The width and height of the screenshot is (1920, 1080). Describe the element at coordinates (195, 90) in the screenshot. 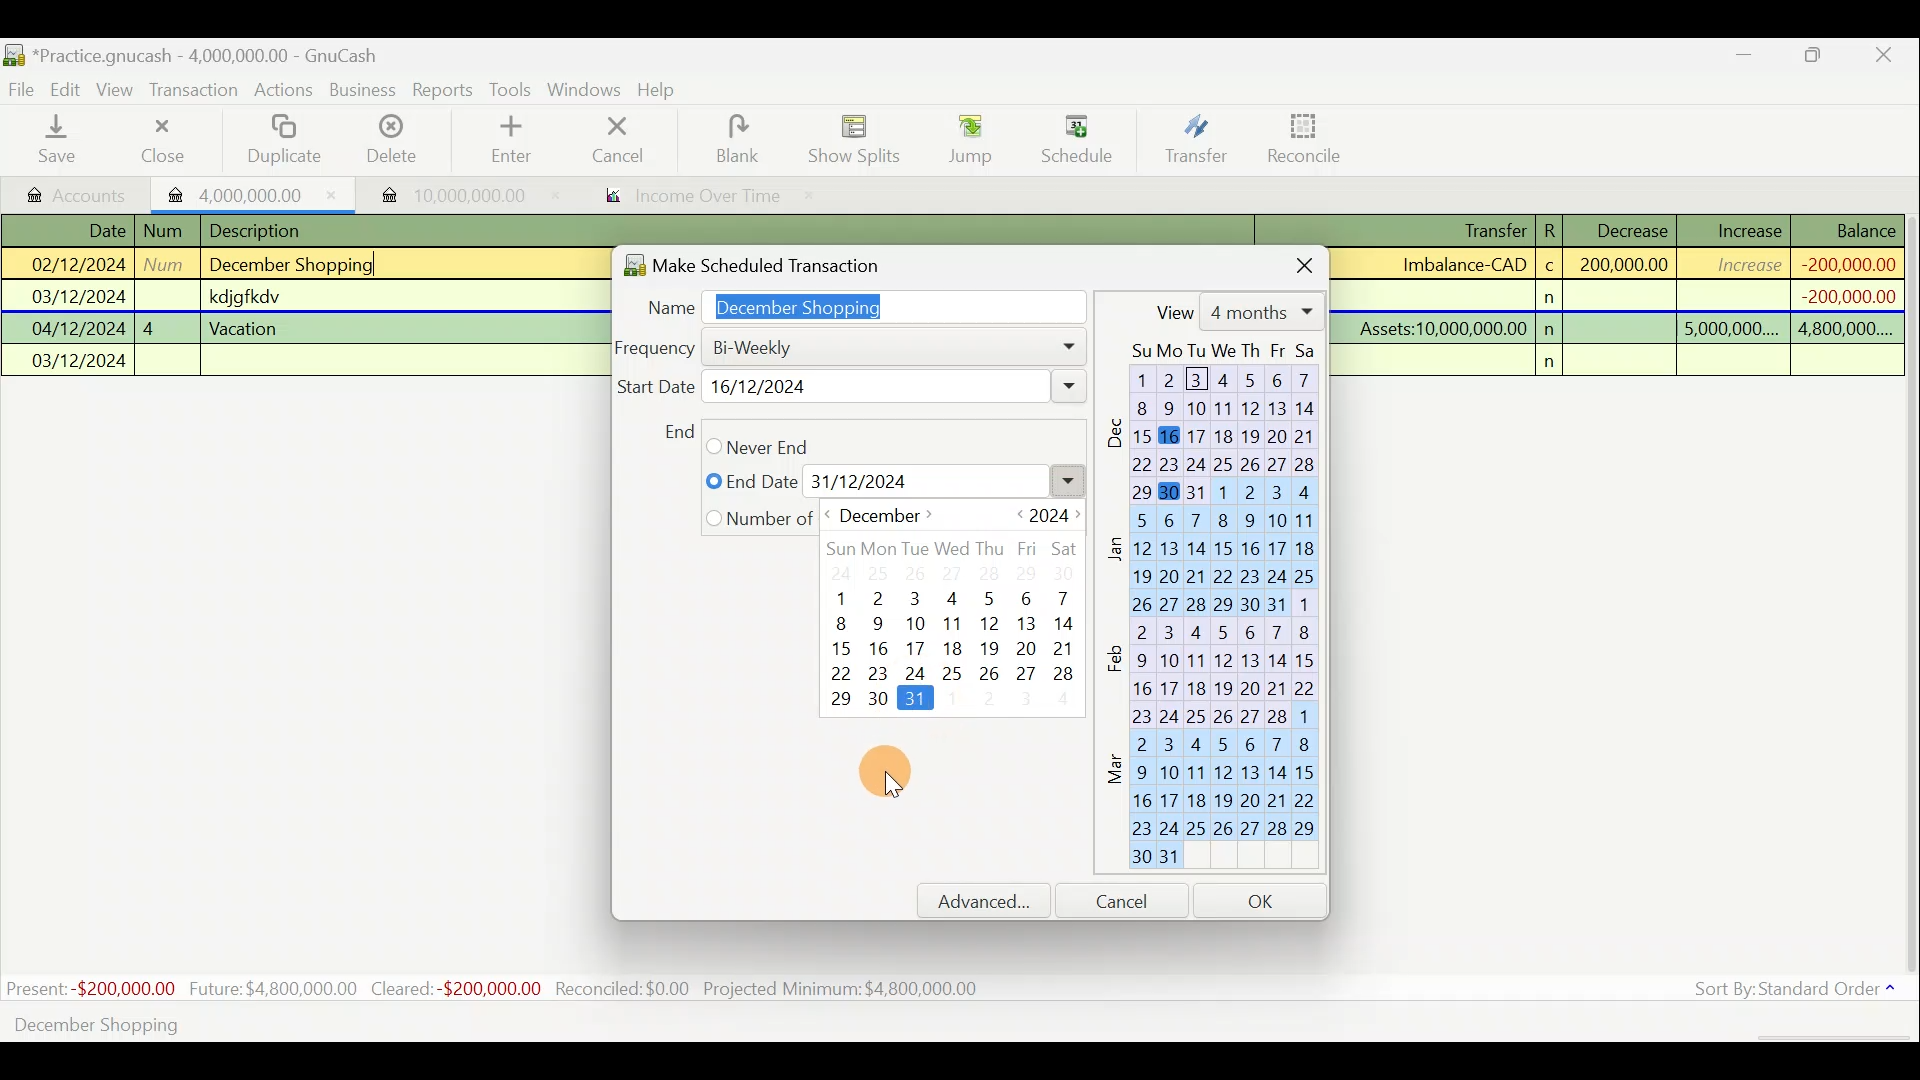

I see `Transaction` at that location.